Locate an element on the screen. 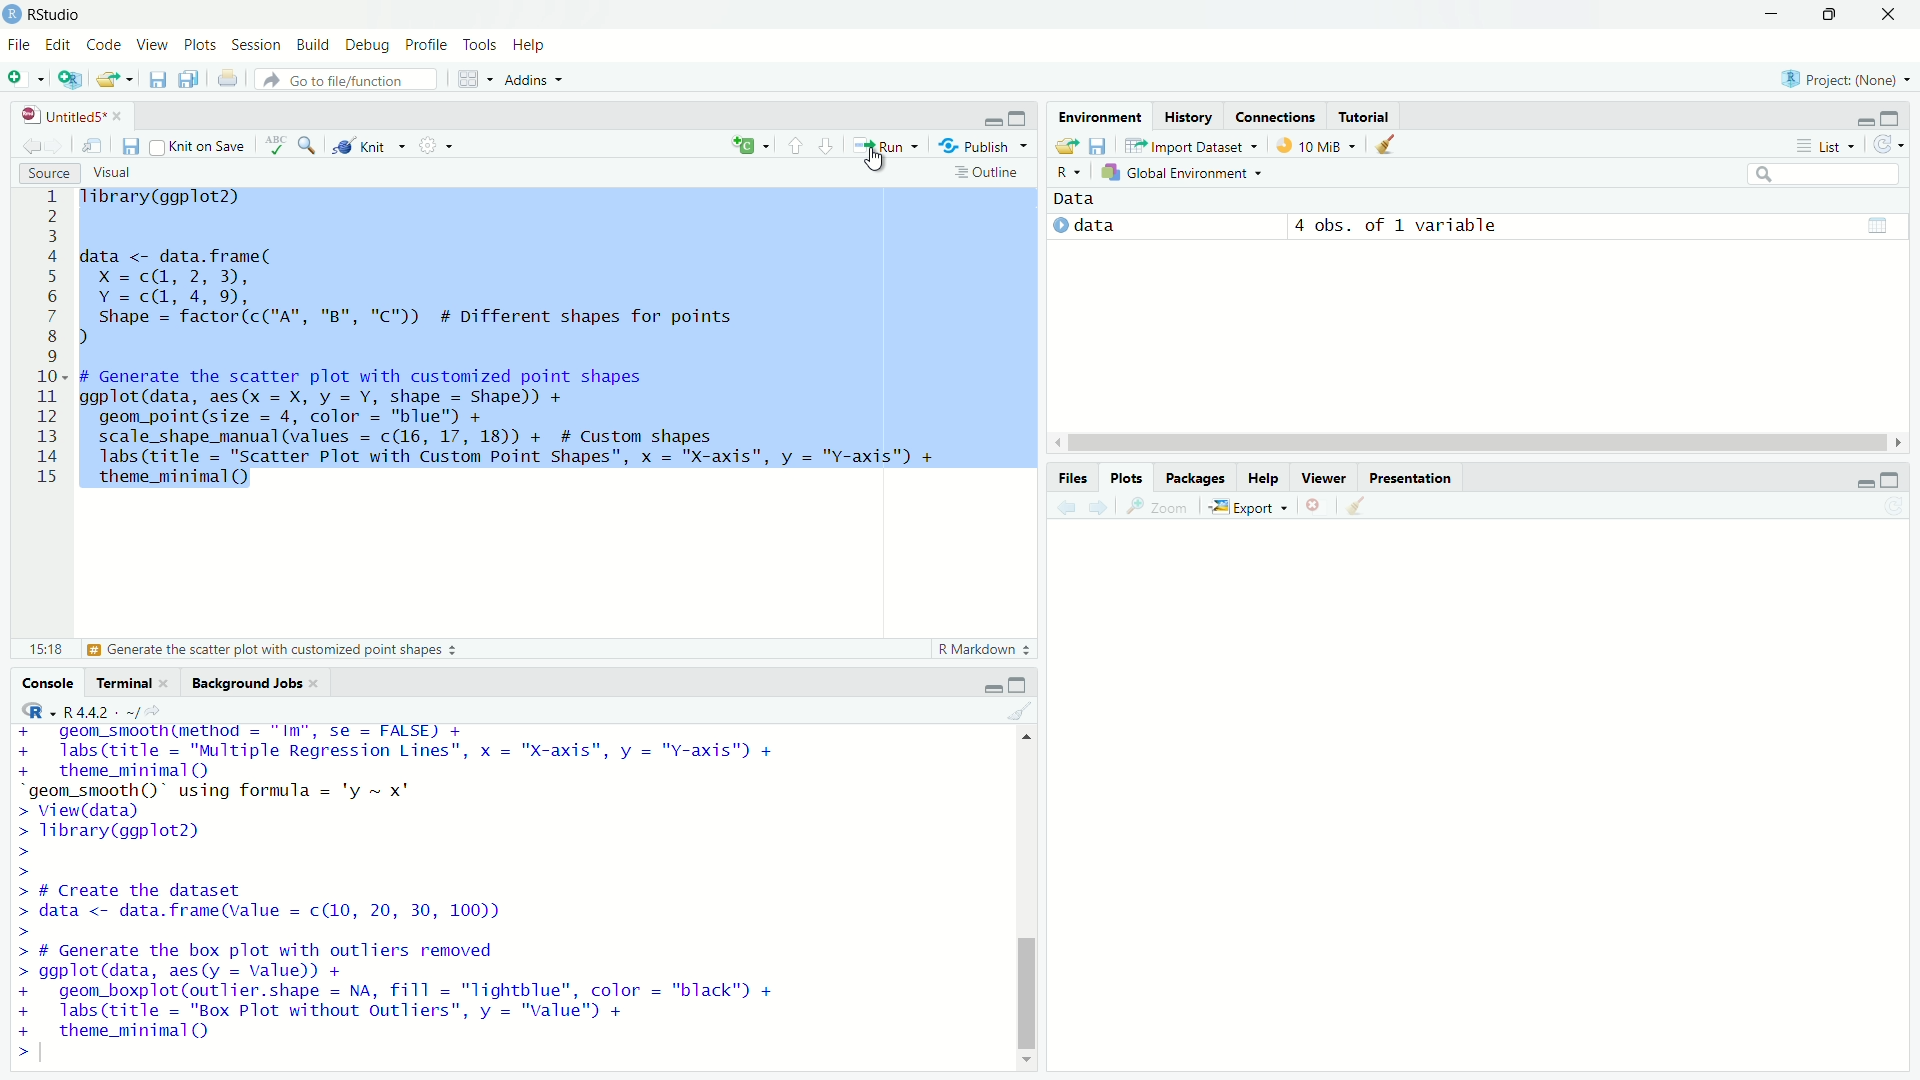 Image resolution: width=1920 pixels, height=1080 pixels. restore is located at coordinates (1831, 15).